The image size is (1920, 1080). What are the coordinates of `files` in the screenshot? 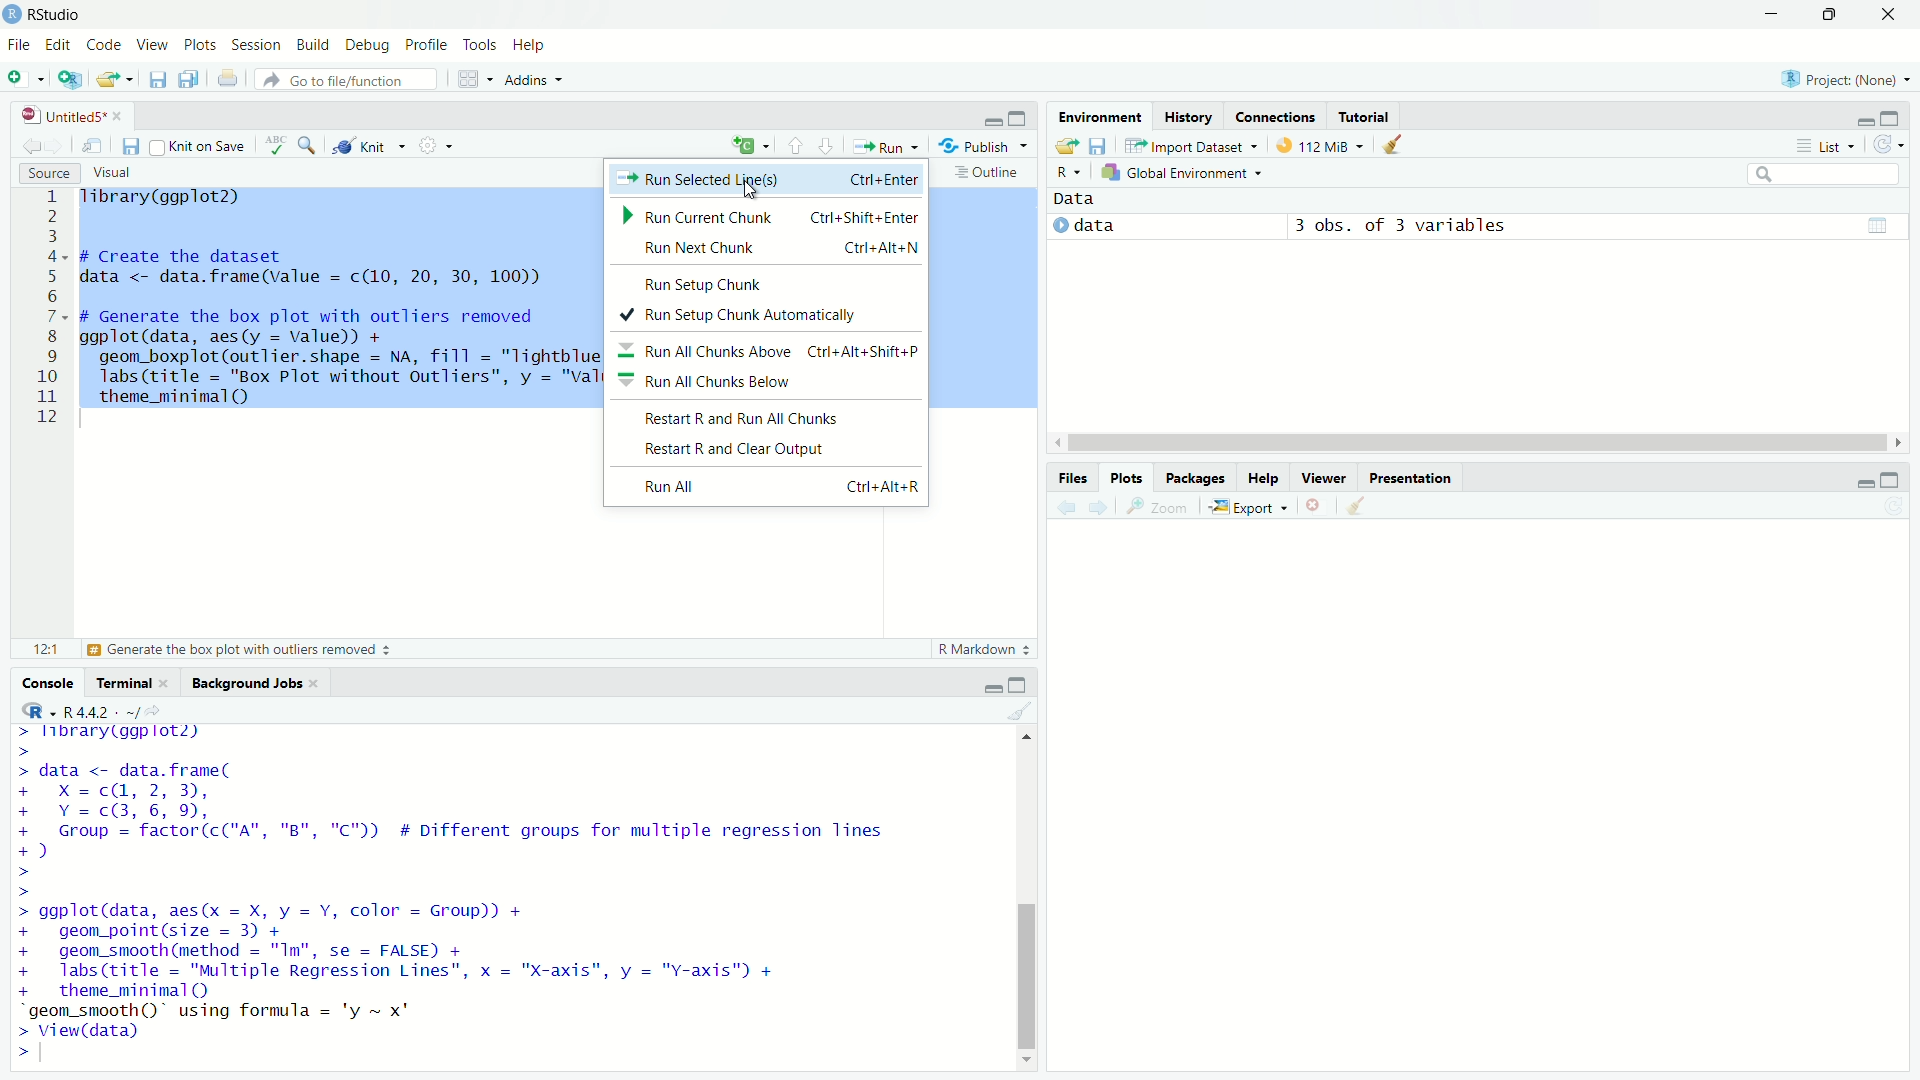 It's located at (1102, 146).